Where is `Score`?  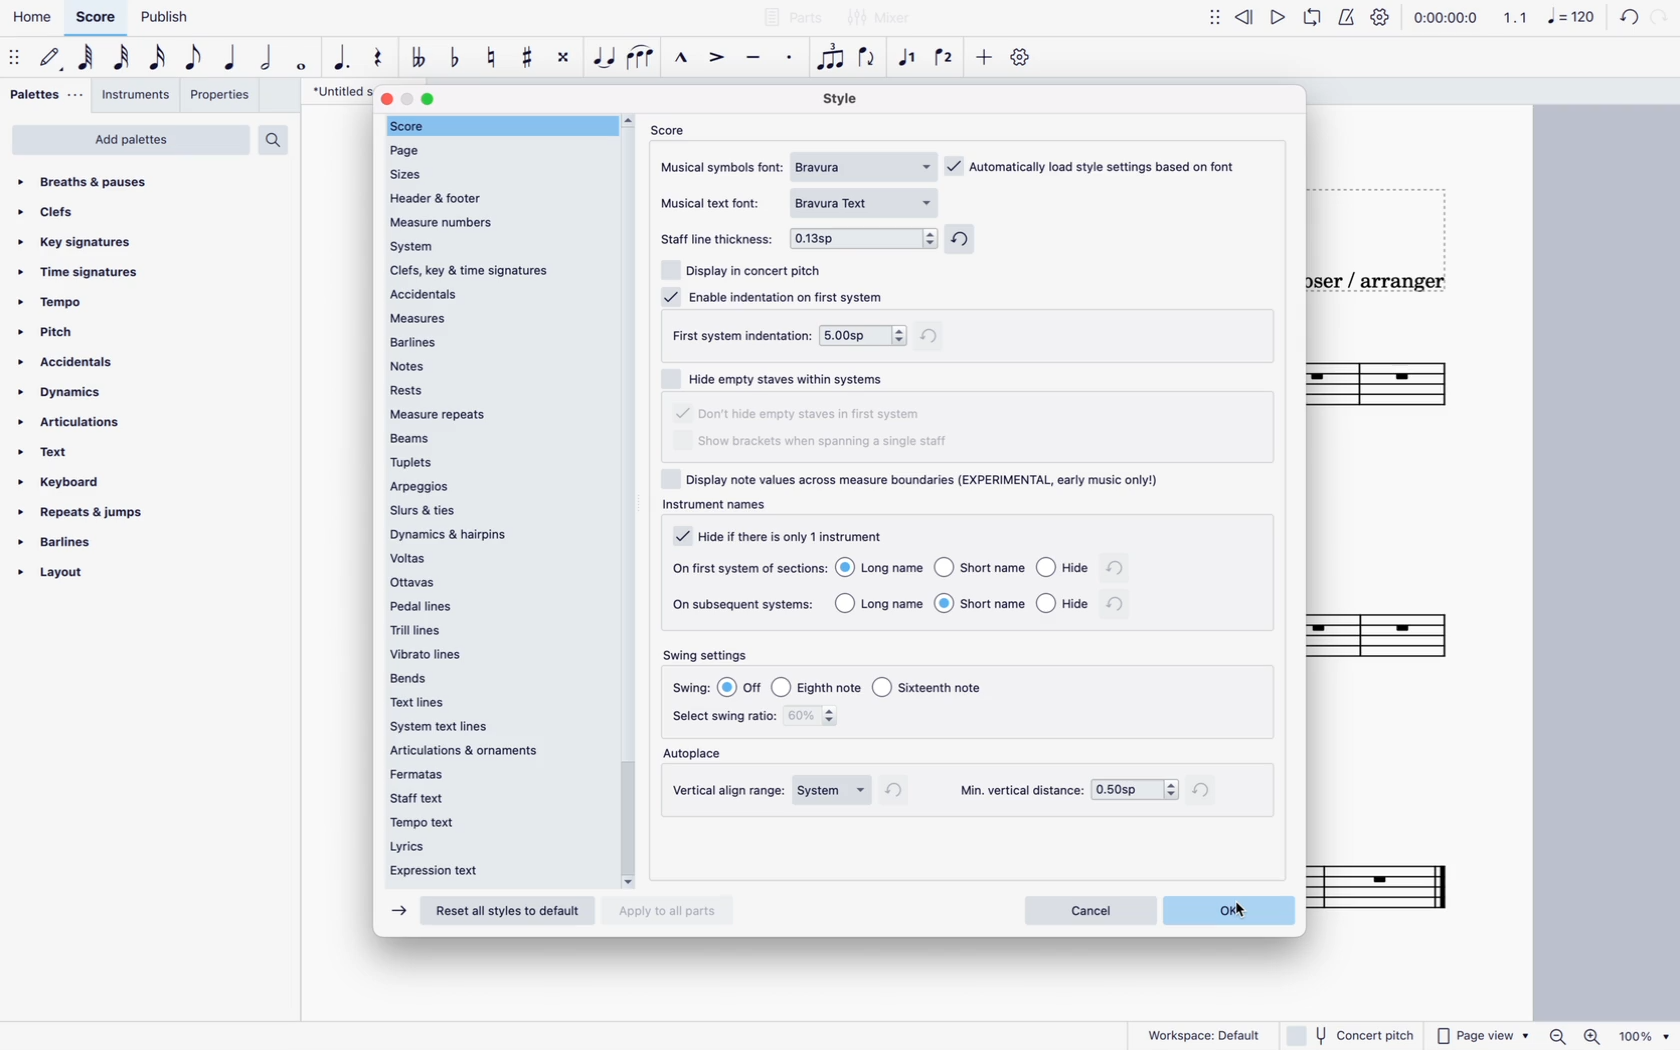
Score is located at coordinates (1387, 886).